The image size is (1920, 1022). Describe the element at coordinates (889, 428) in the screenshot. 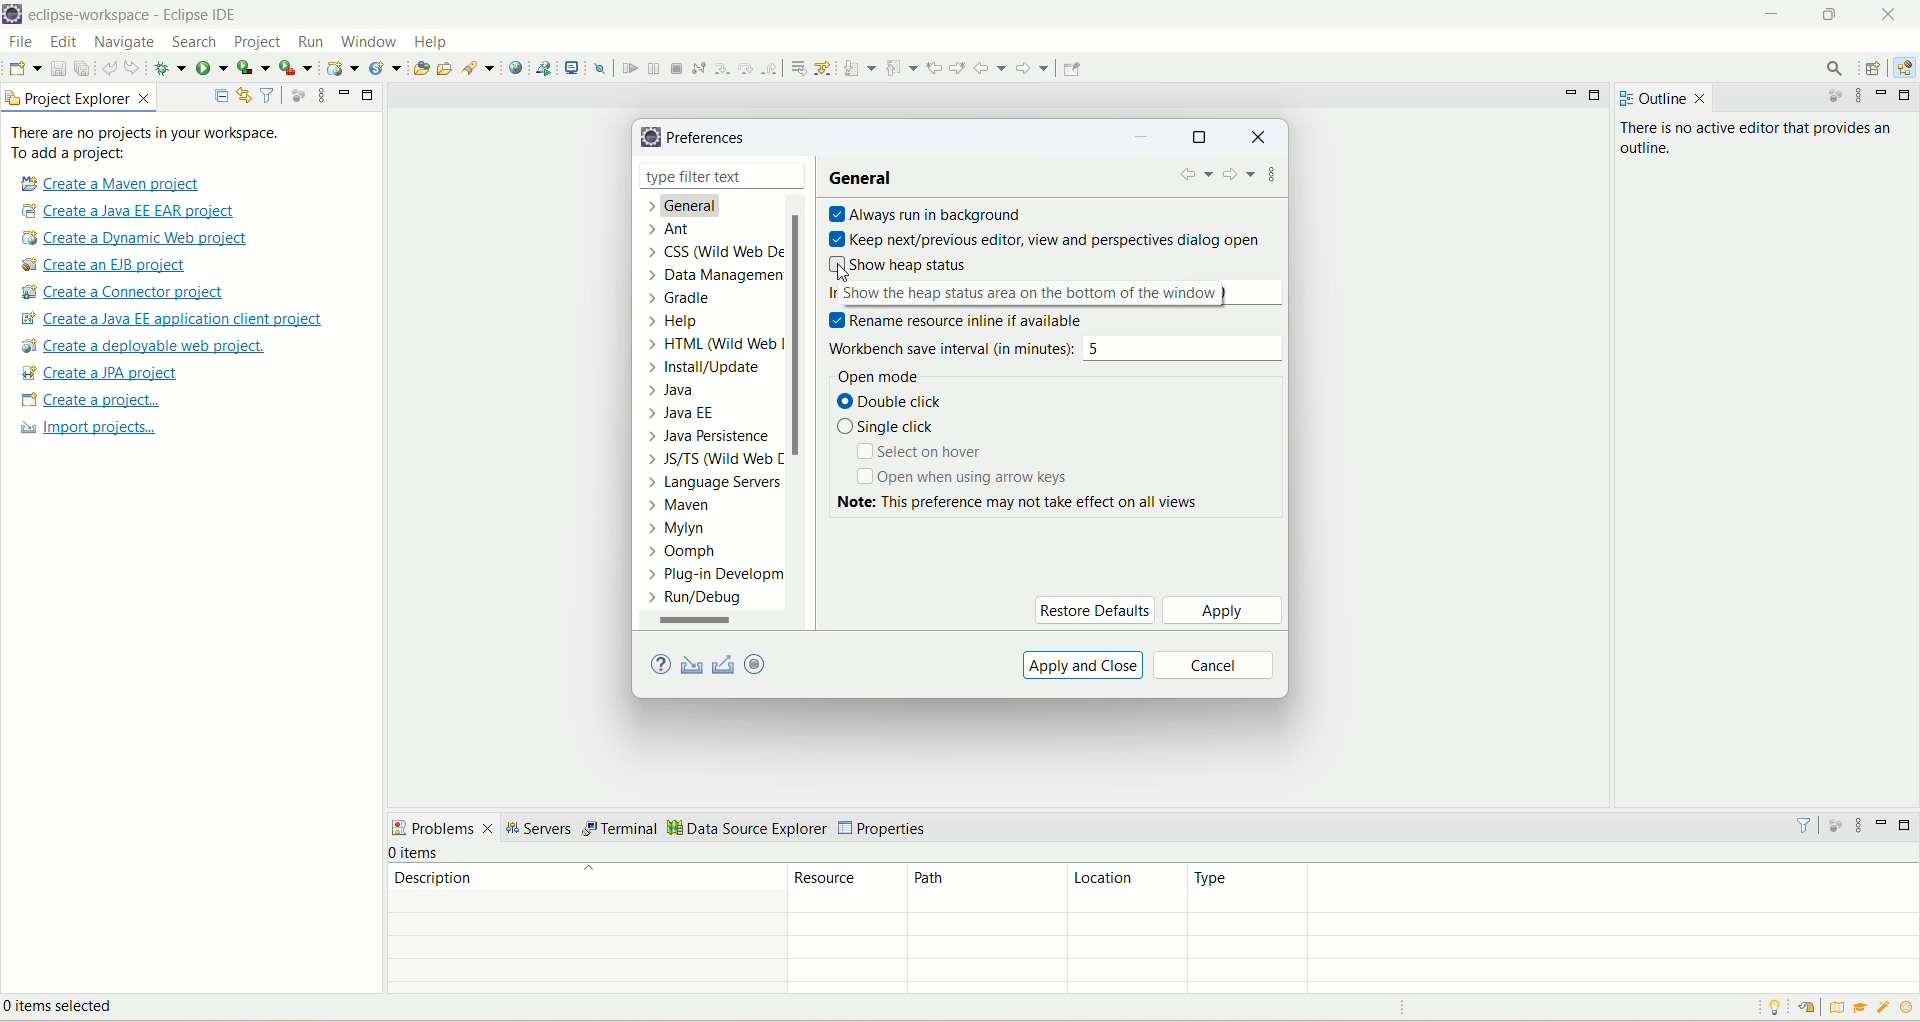

I see `single click` at that location.